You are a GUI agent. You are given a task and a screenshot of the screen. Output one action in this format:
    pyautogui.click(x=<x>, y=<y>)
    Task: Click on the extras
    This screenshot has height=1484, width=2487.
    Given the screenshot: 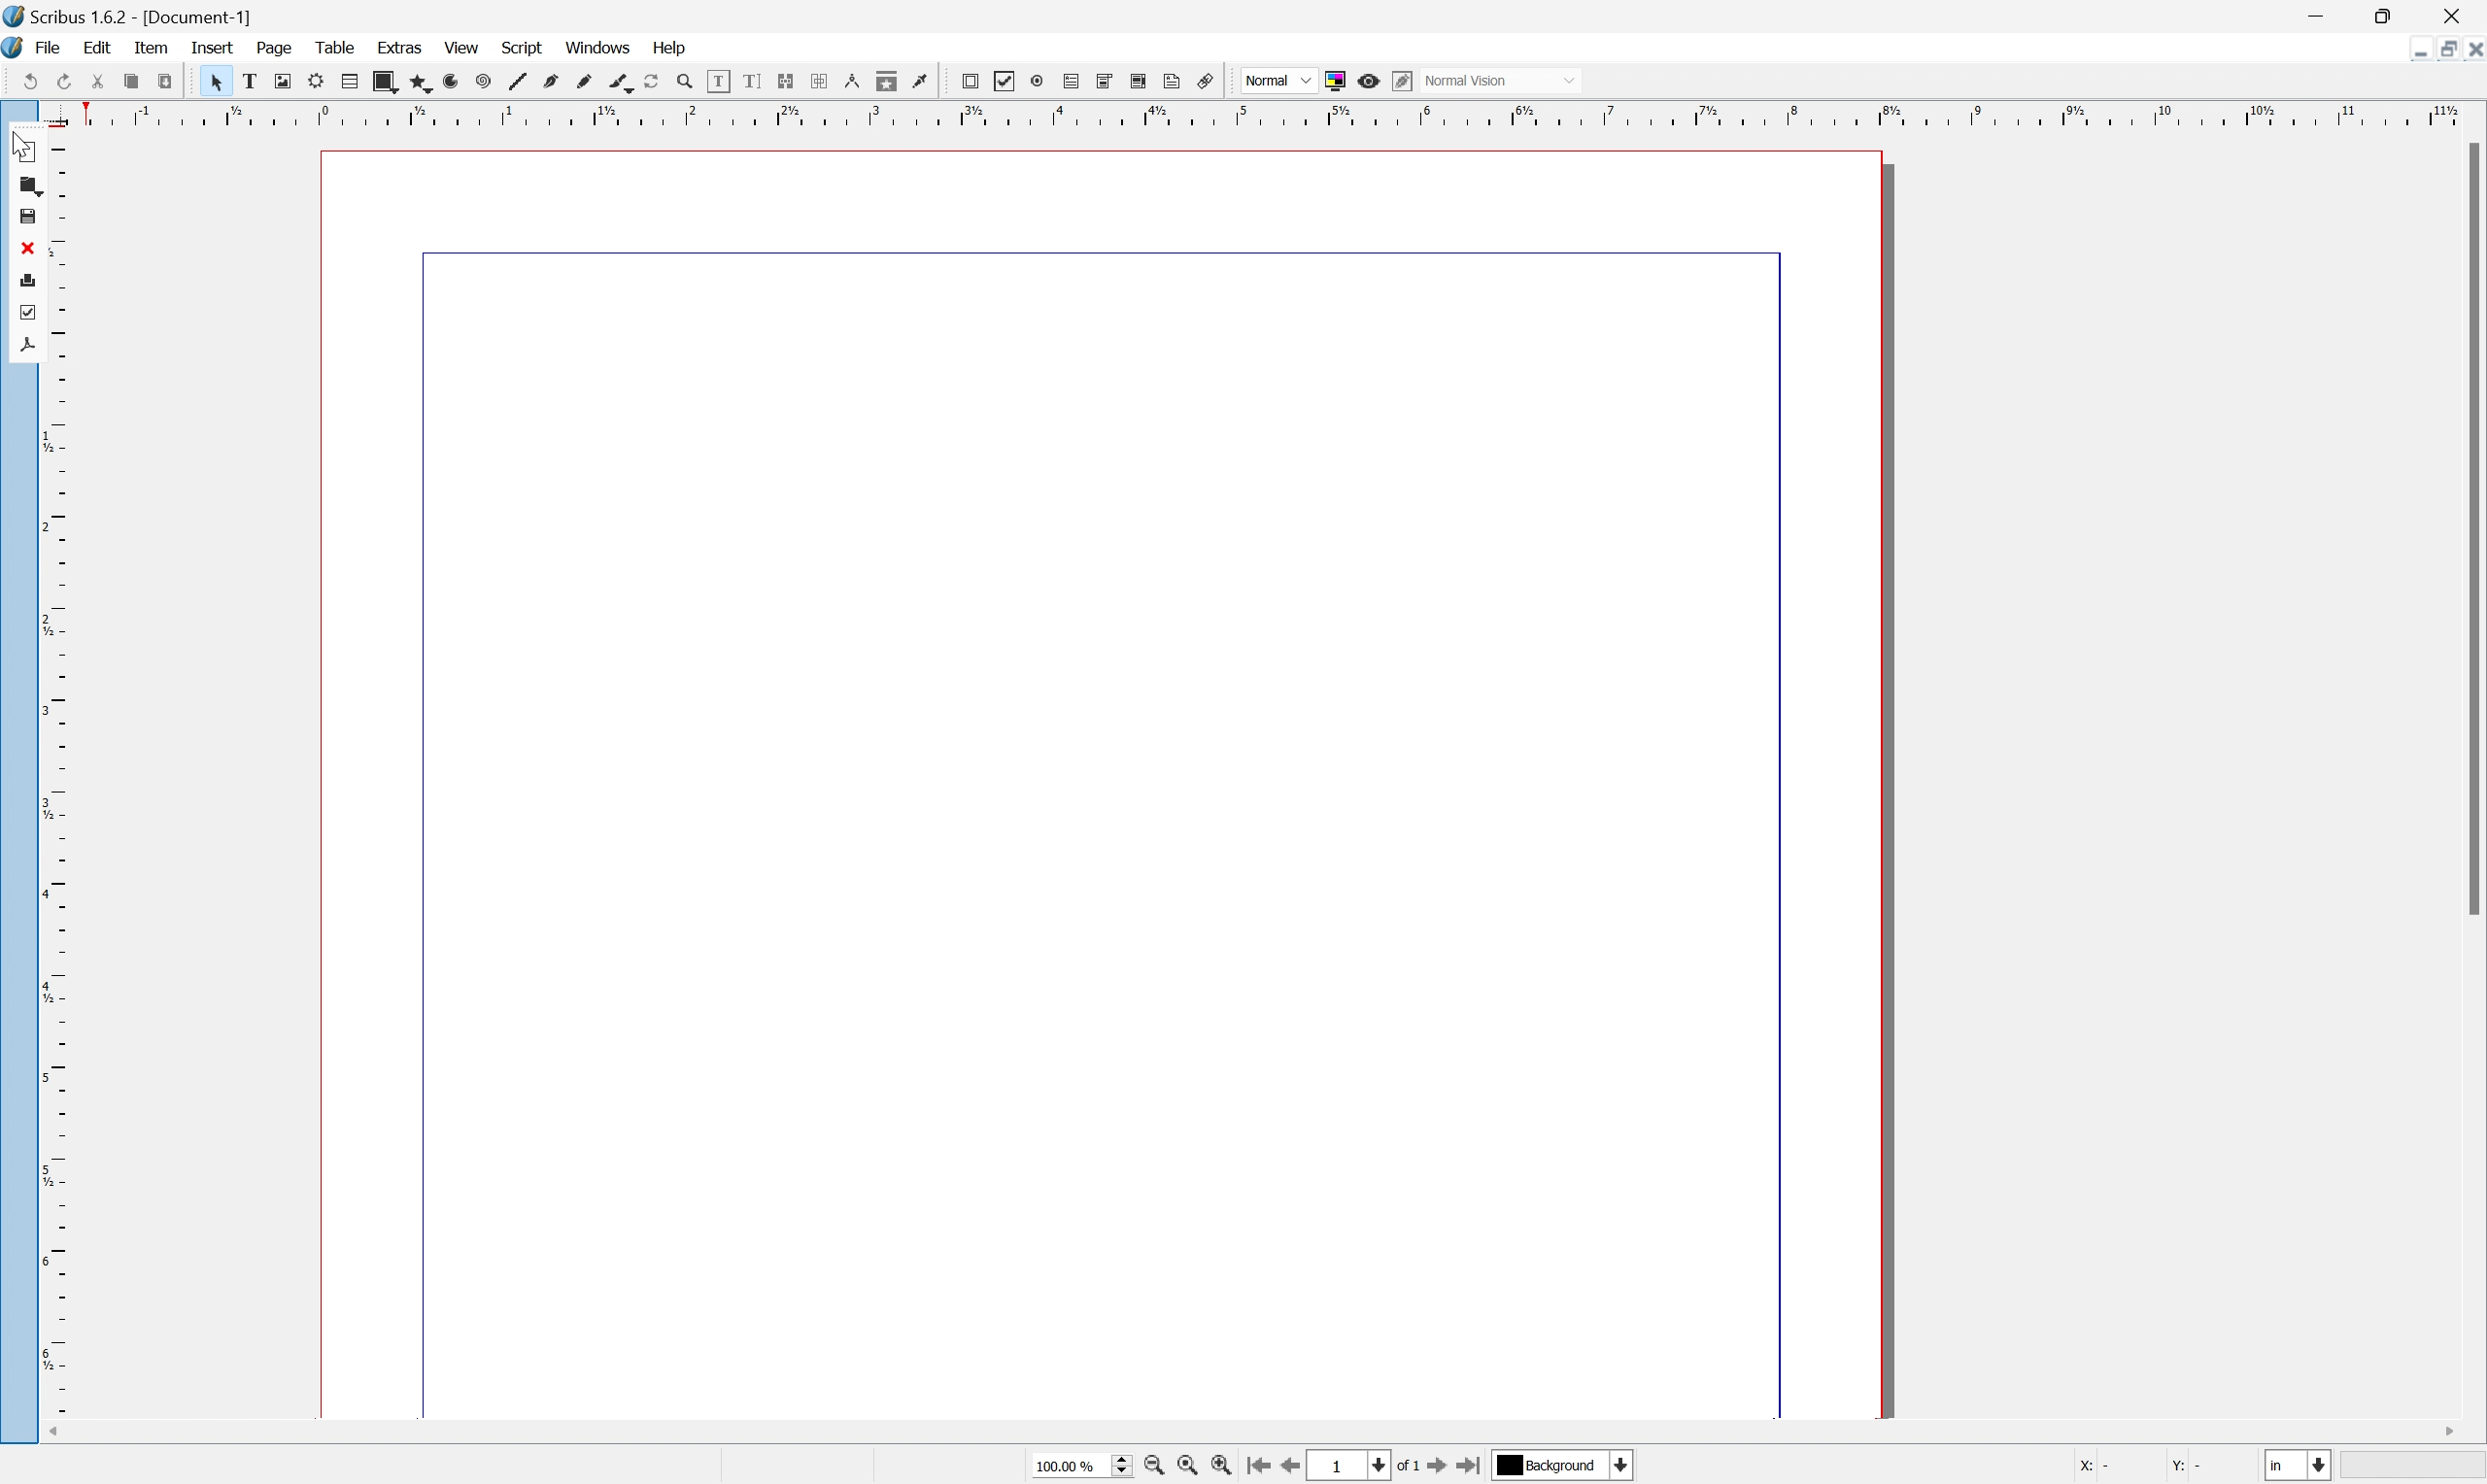 What is the action you would take?
    pyautogui.click(x=400, y=48)
    